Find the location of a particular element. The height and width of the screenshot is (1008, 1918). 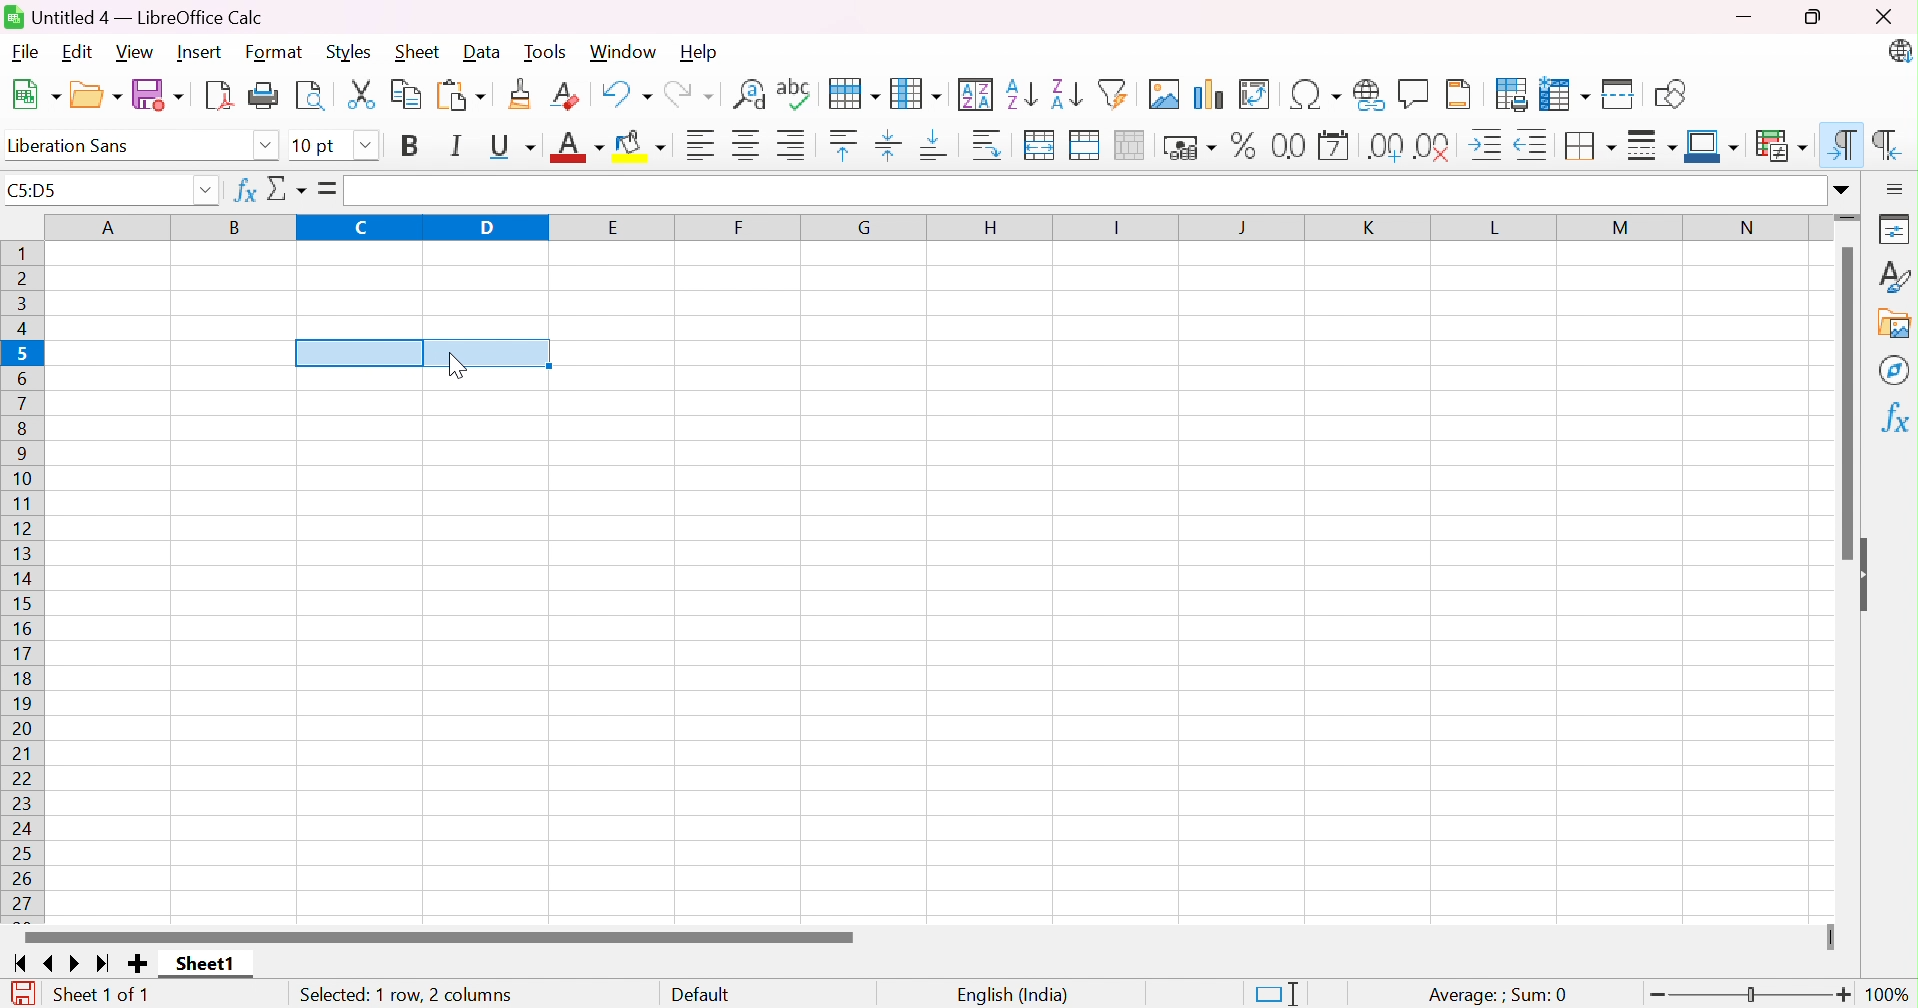

Default is located at coordinates (703, 992).